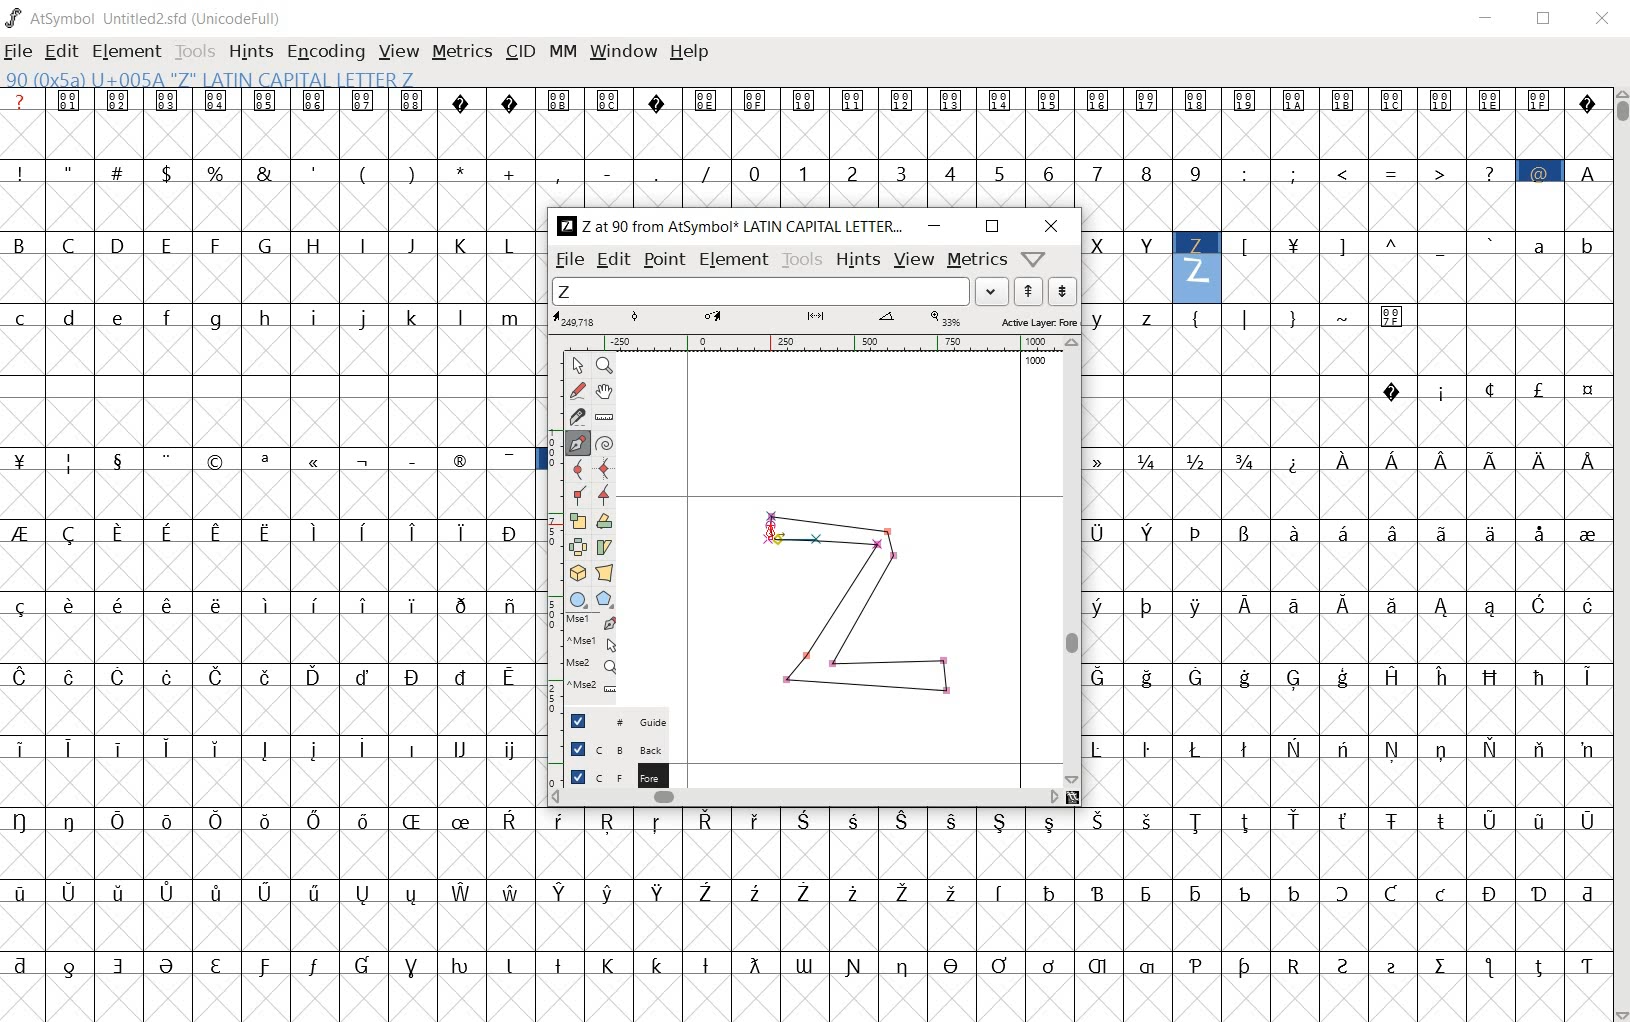  I want to click on load word list, so click(783, 291).